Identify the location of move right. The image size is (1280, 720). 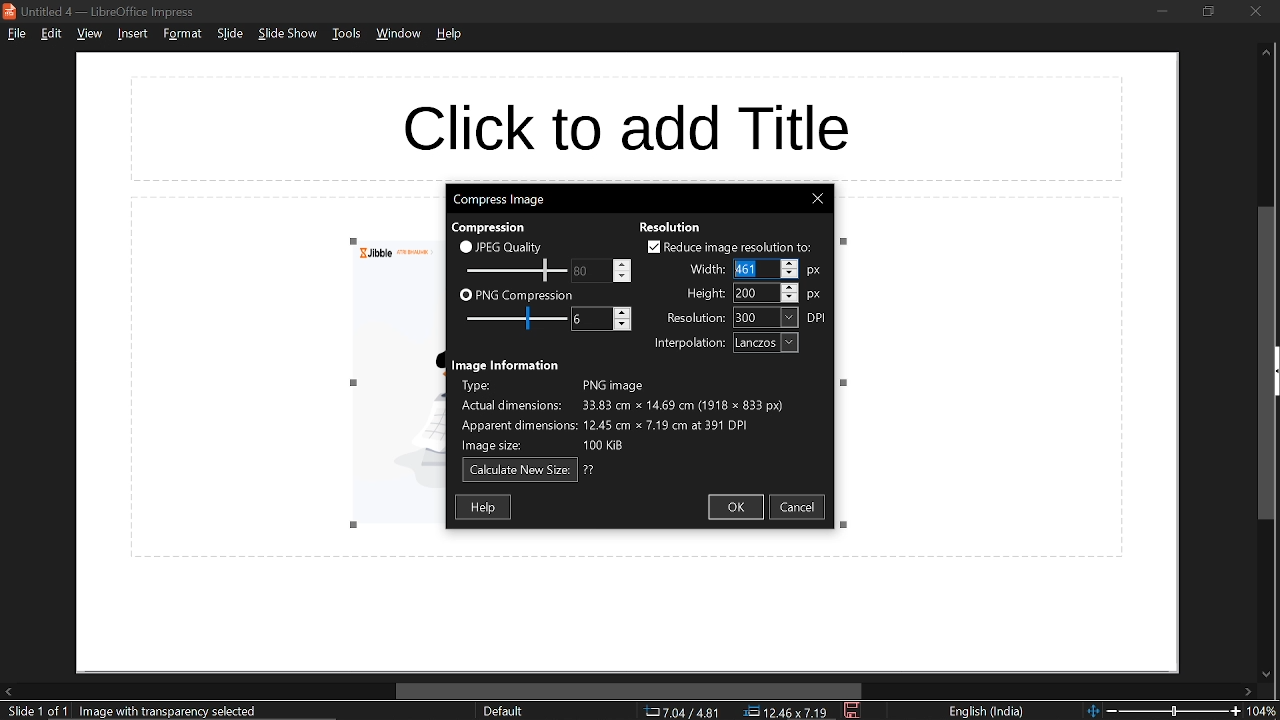
(1249, 691).